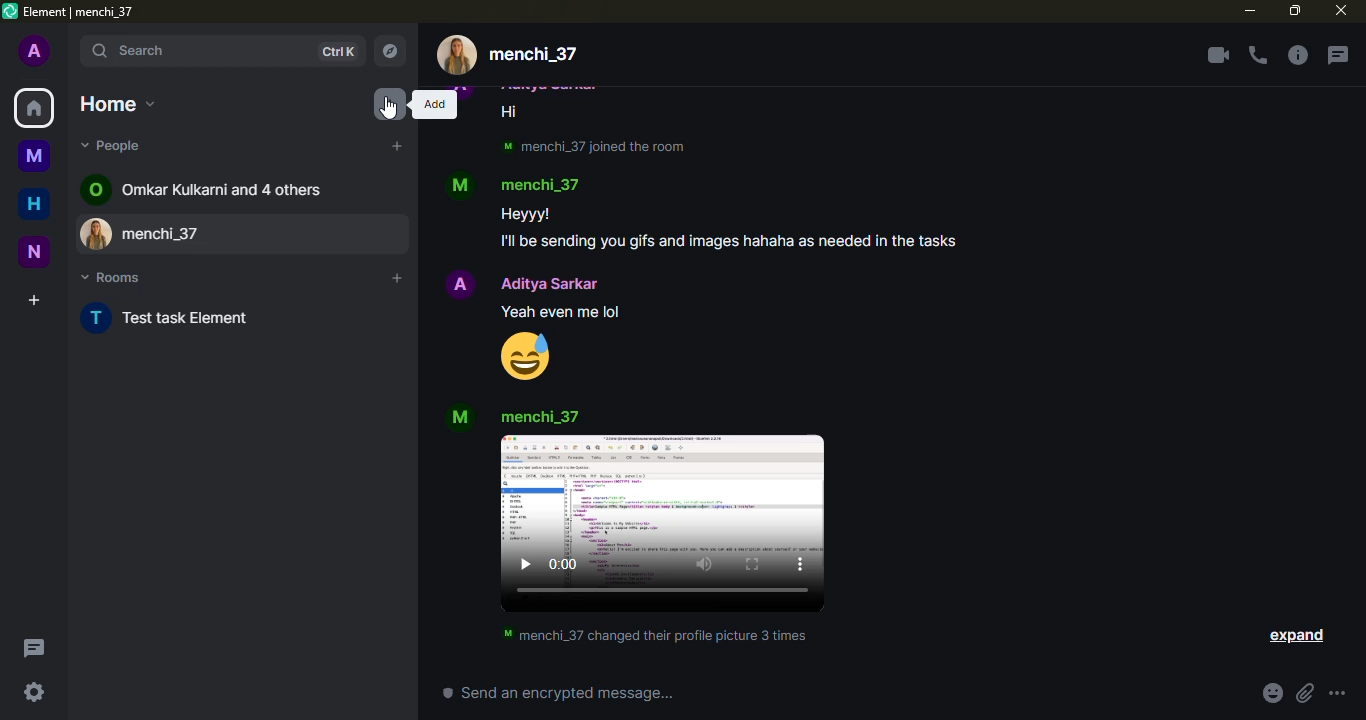 The width and height of the screenshot is (1366, 720). What do you see at coordinates (434, 104) in the screenshot?
I see `add` at bounding box center [434, 104].